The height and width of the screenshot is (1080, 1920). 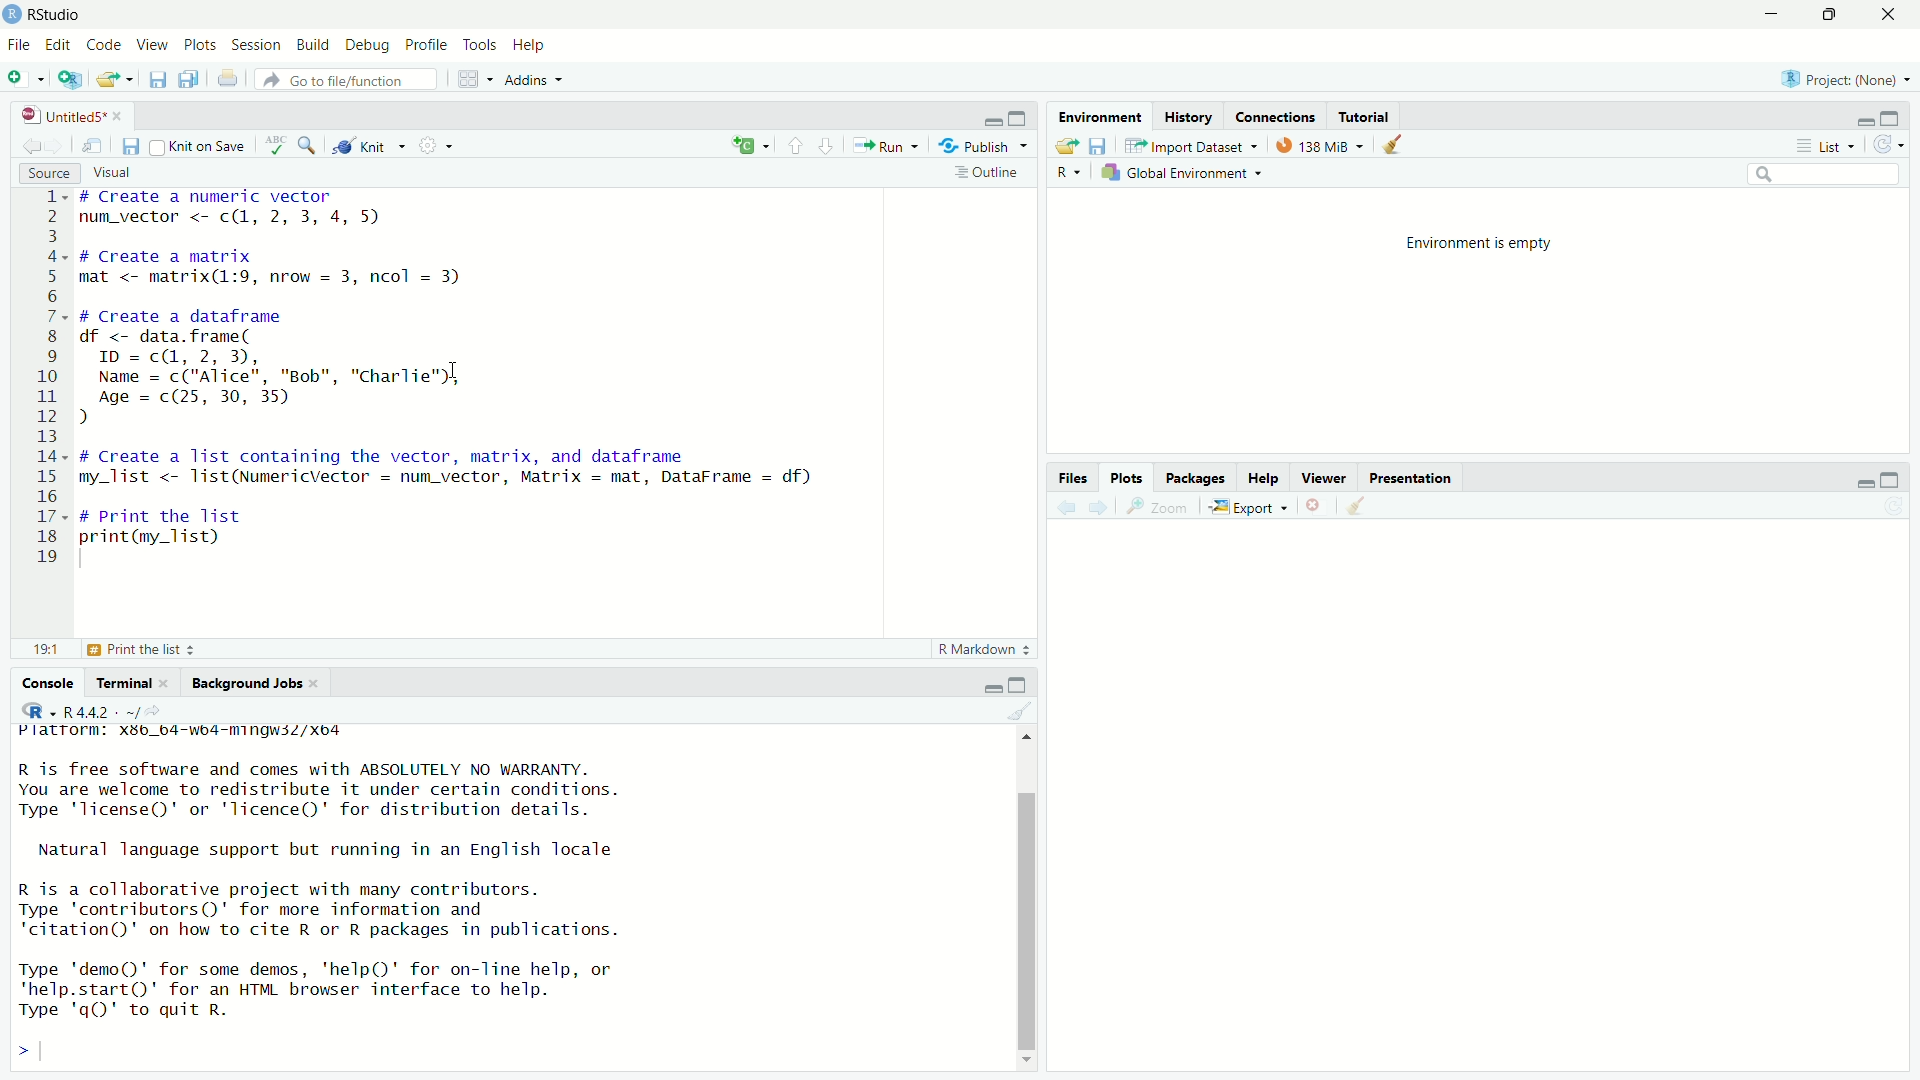 I want to click on Visual, so click(x=123, y=170).